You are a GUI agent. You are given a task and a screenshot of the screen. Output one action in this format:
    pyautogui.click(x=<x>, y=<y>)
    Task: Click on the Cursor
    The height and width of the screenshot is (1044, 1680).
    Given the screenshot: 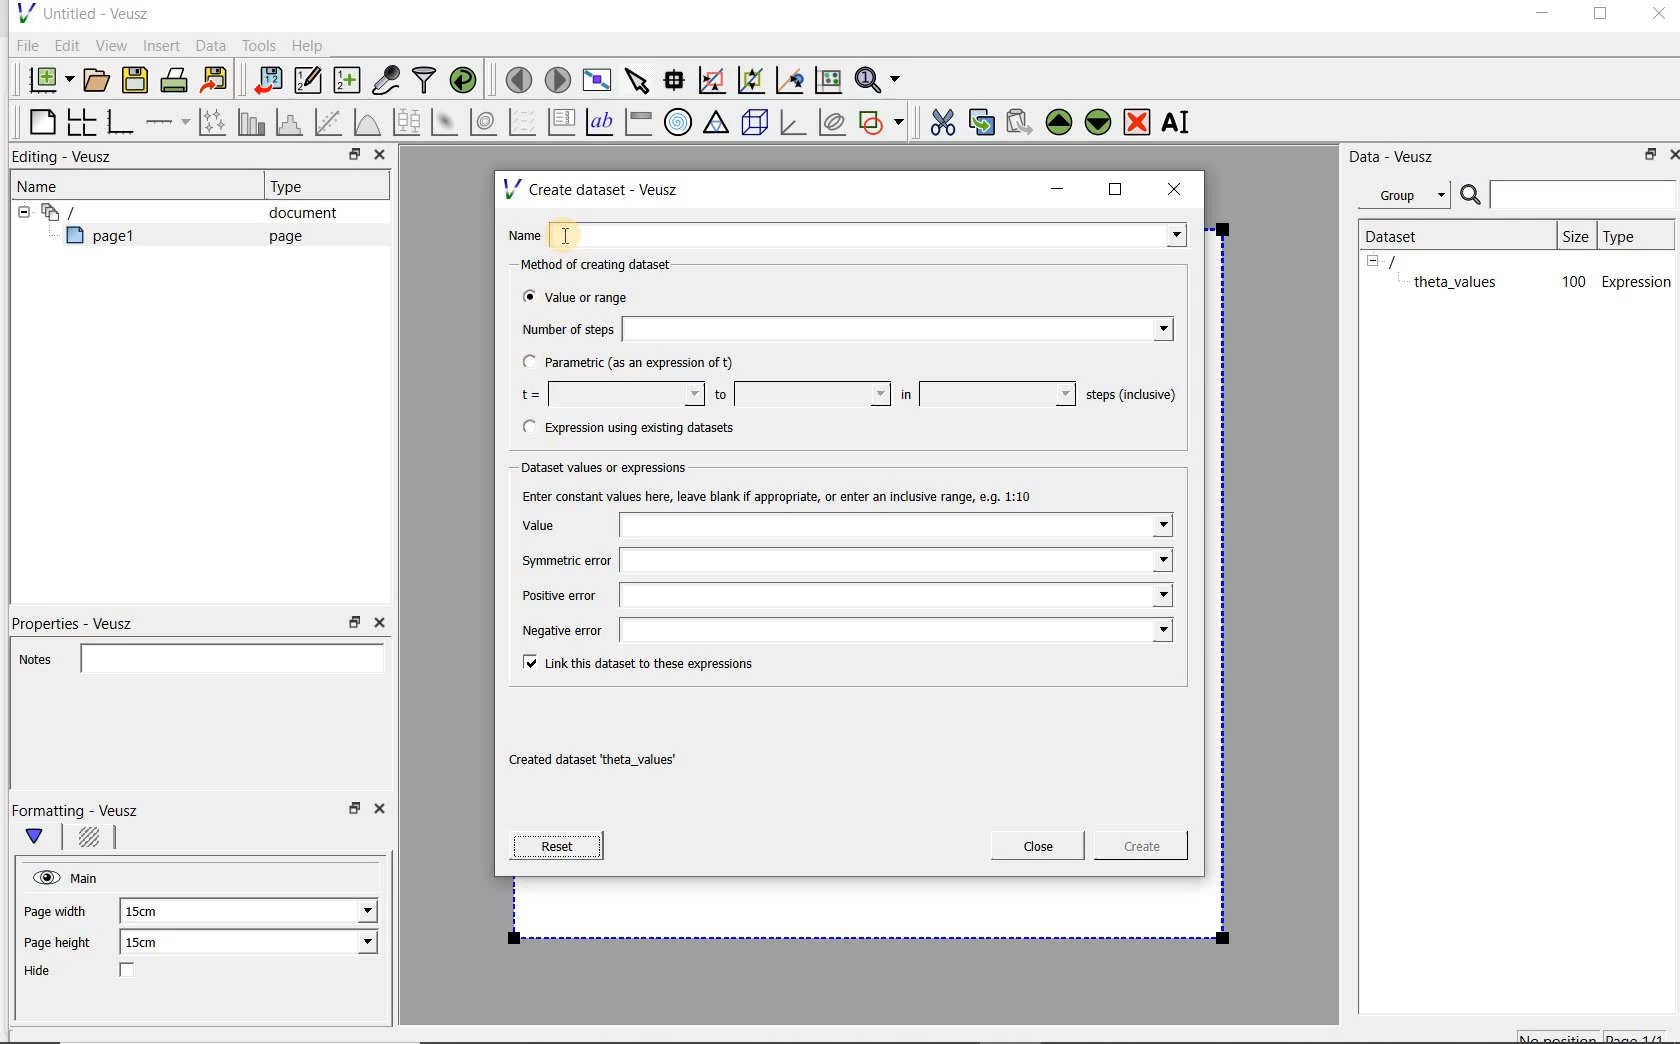 What is the action you would take?
    pyautogui.click(x=584, y=228)
    